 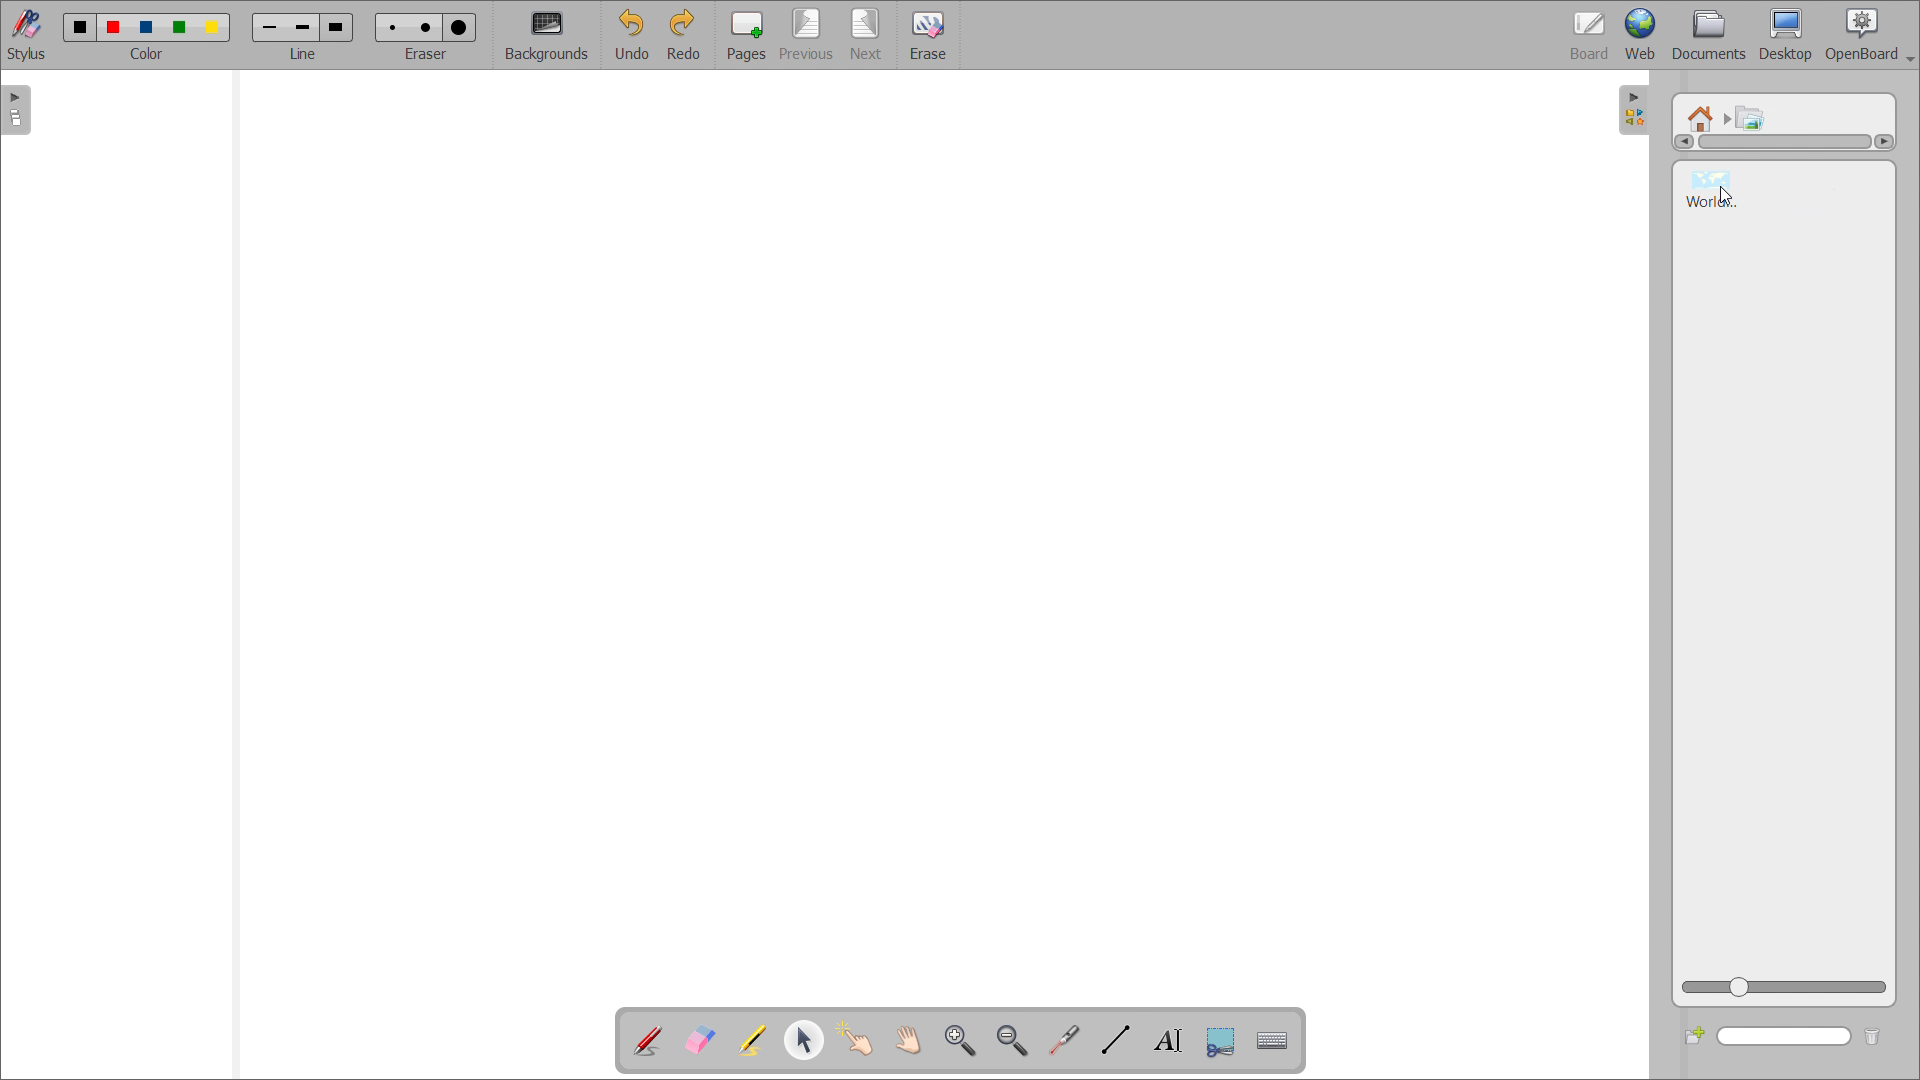 What do you see at coordinates (1169, 1040) in the screenshot?
I see `write text` at bounding box center [1169, 1040].